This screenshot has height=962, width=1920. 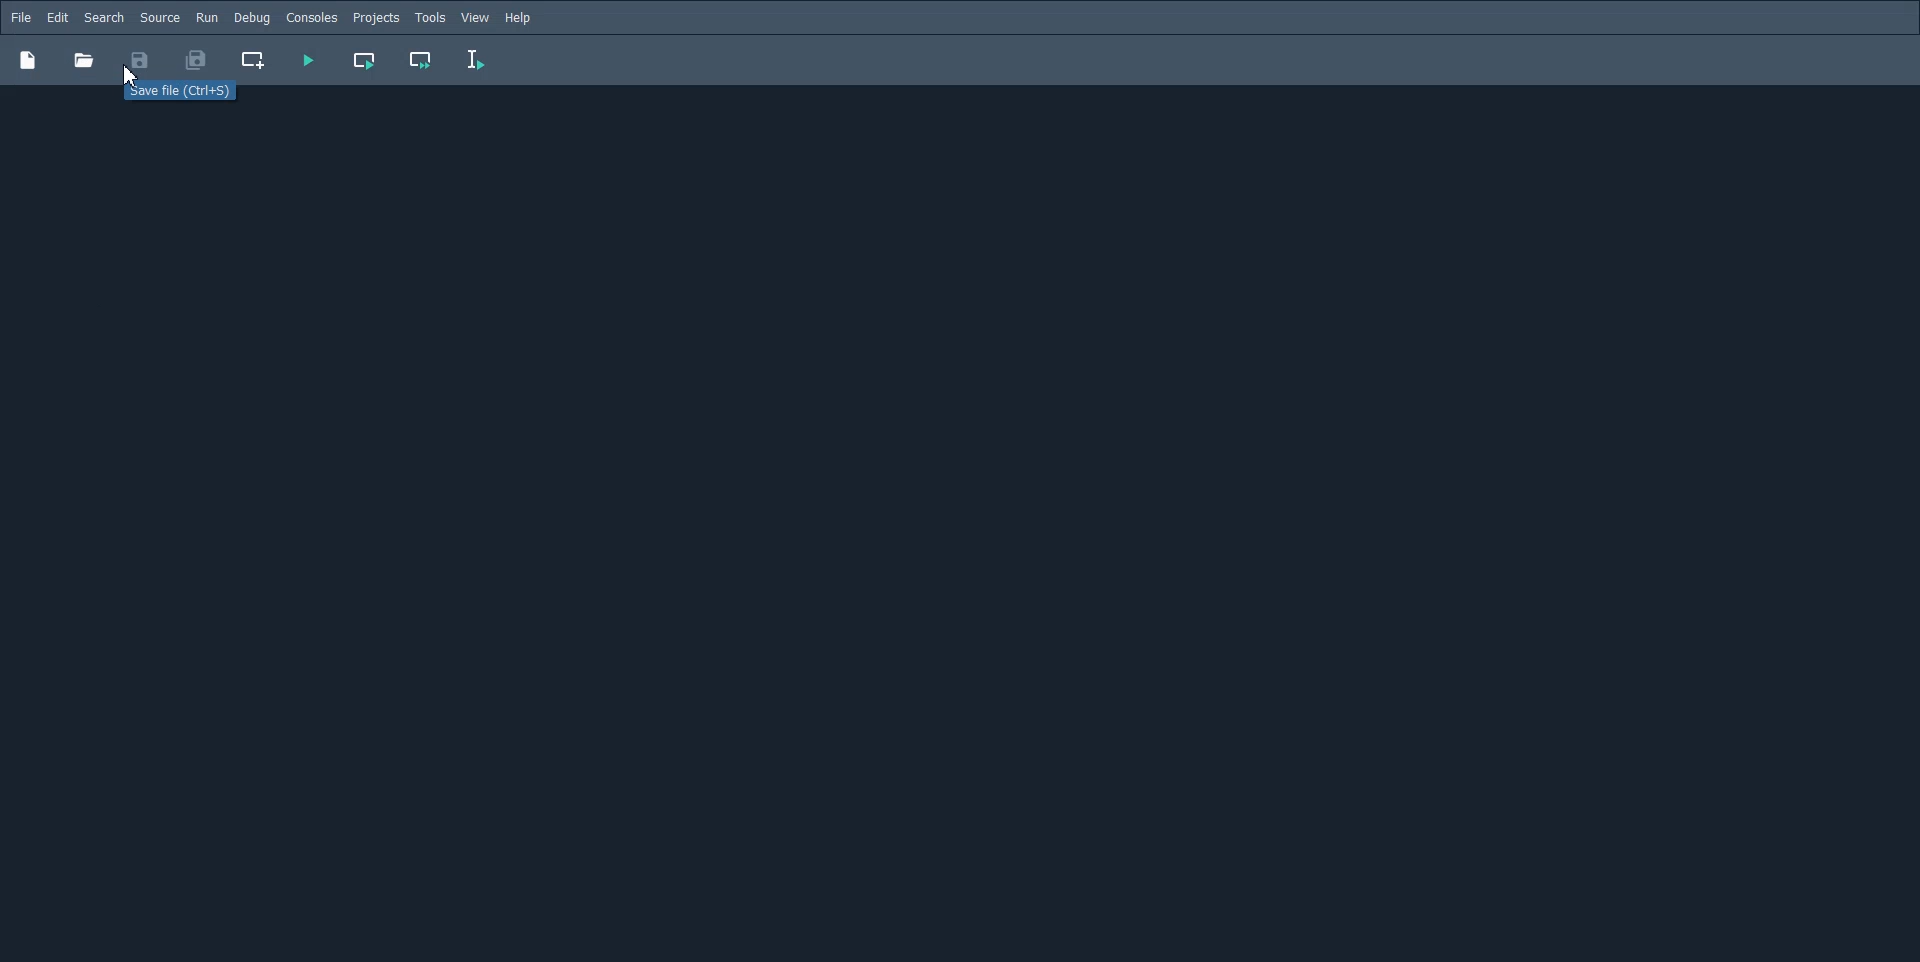 What do you see at coordinates (520, 18) in the screenshot?
I see `Help` at bounding box center [520, 18].